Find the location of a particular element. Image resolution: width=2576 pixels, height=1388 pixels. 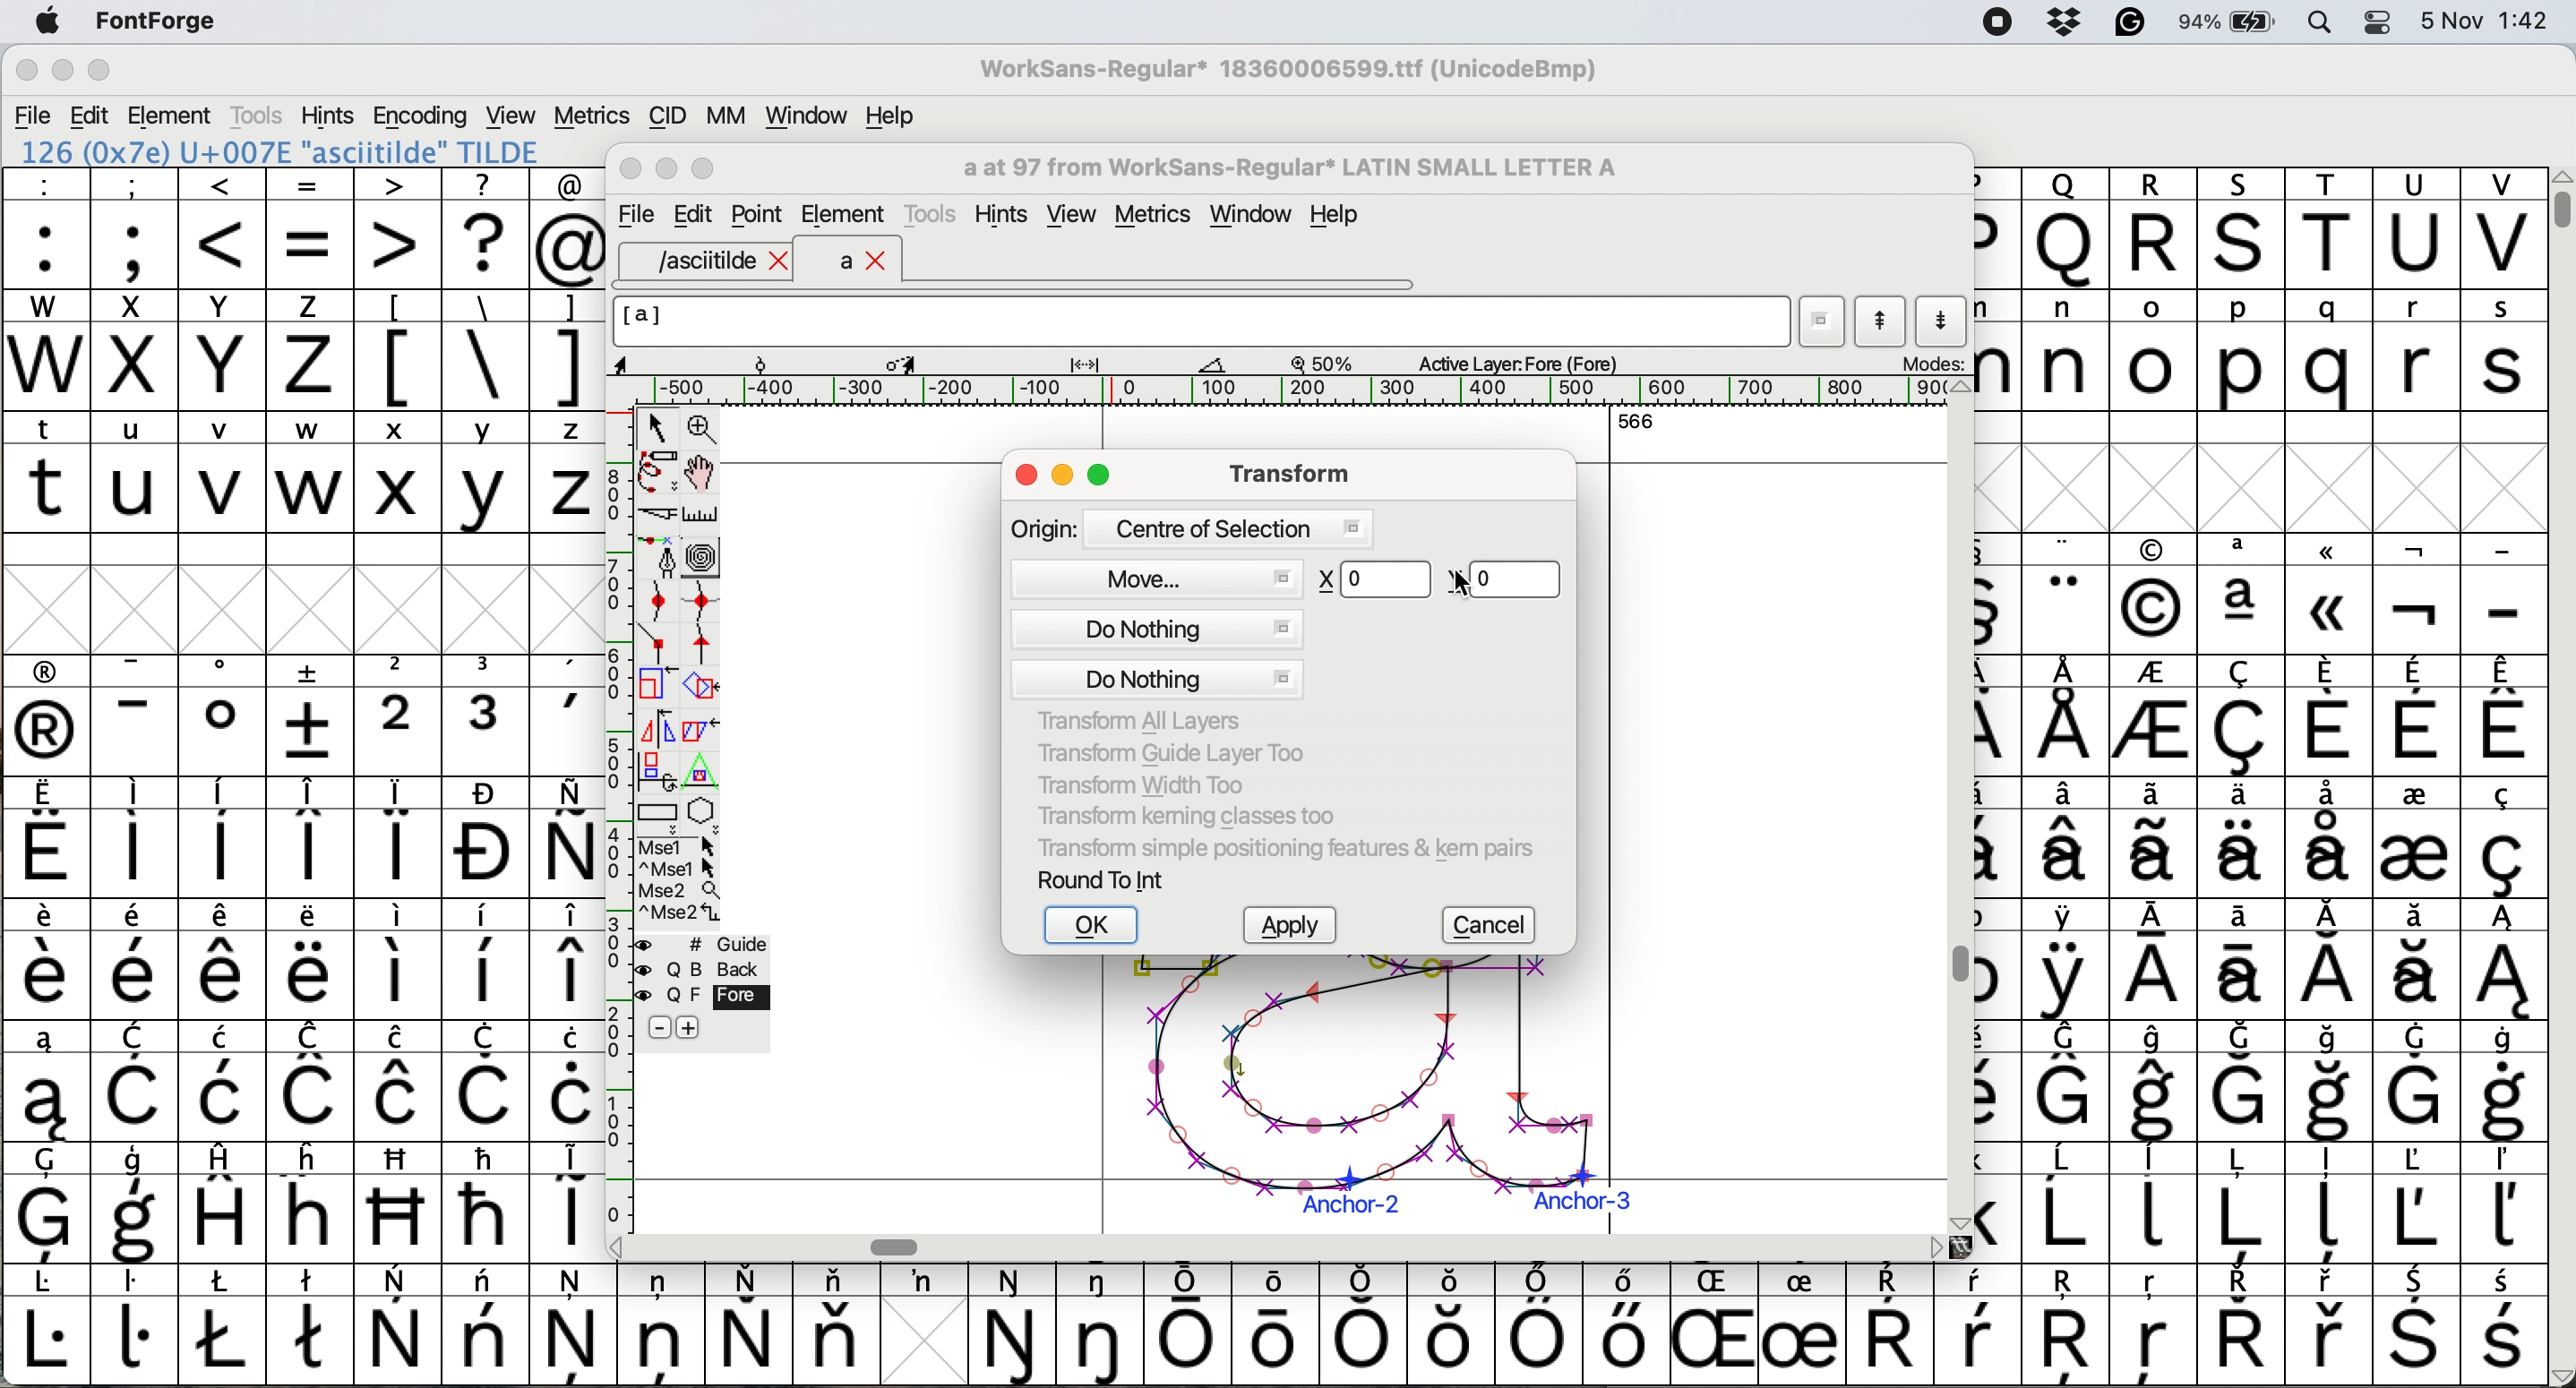

control center is located at coordinates (2385, 20).